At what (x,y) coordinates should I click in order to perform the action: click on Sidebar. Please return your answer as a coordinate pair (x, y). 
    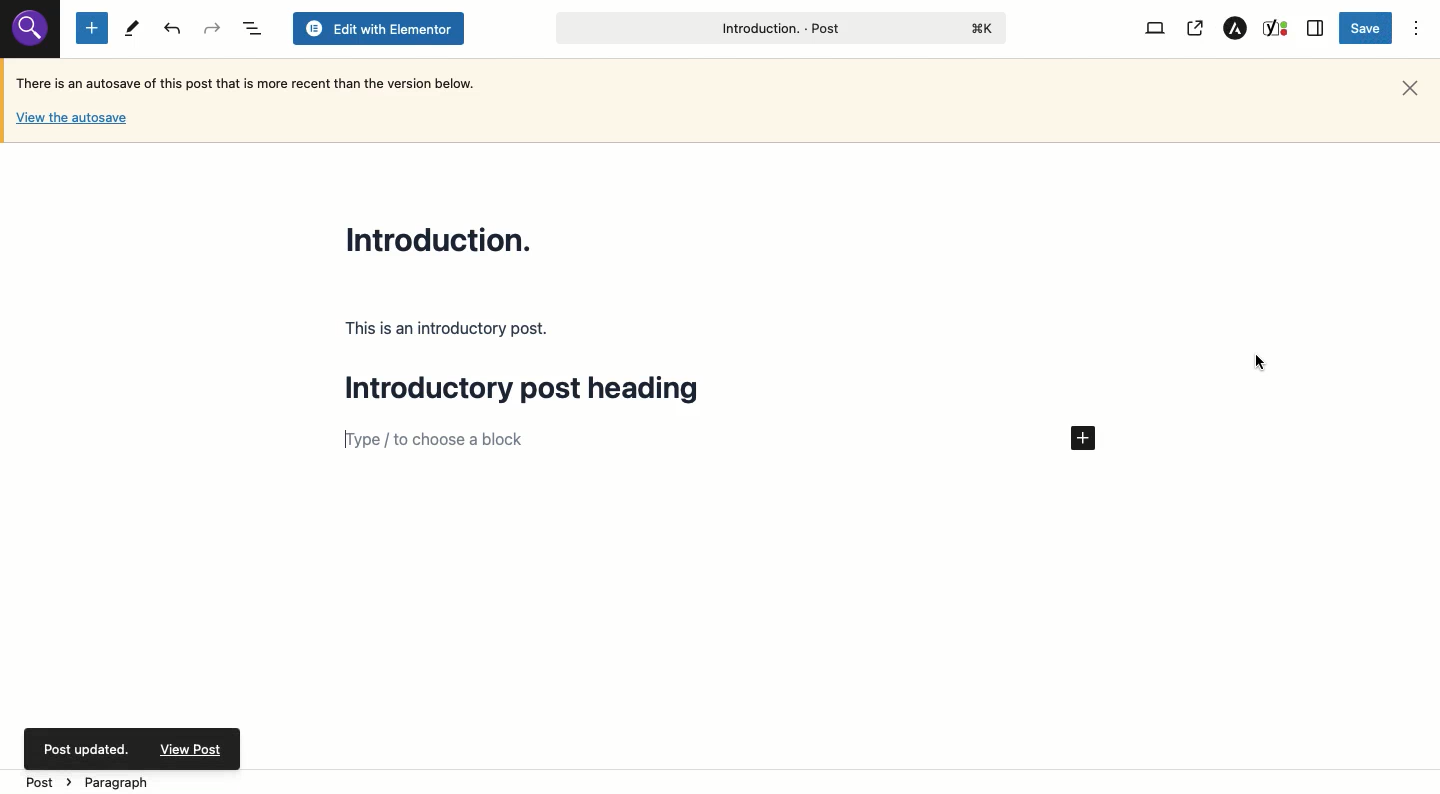
    Looking at the image, I should click on (1316, 28).